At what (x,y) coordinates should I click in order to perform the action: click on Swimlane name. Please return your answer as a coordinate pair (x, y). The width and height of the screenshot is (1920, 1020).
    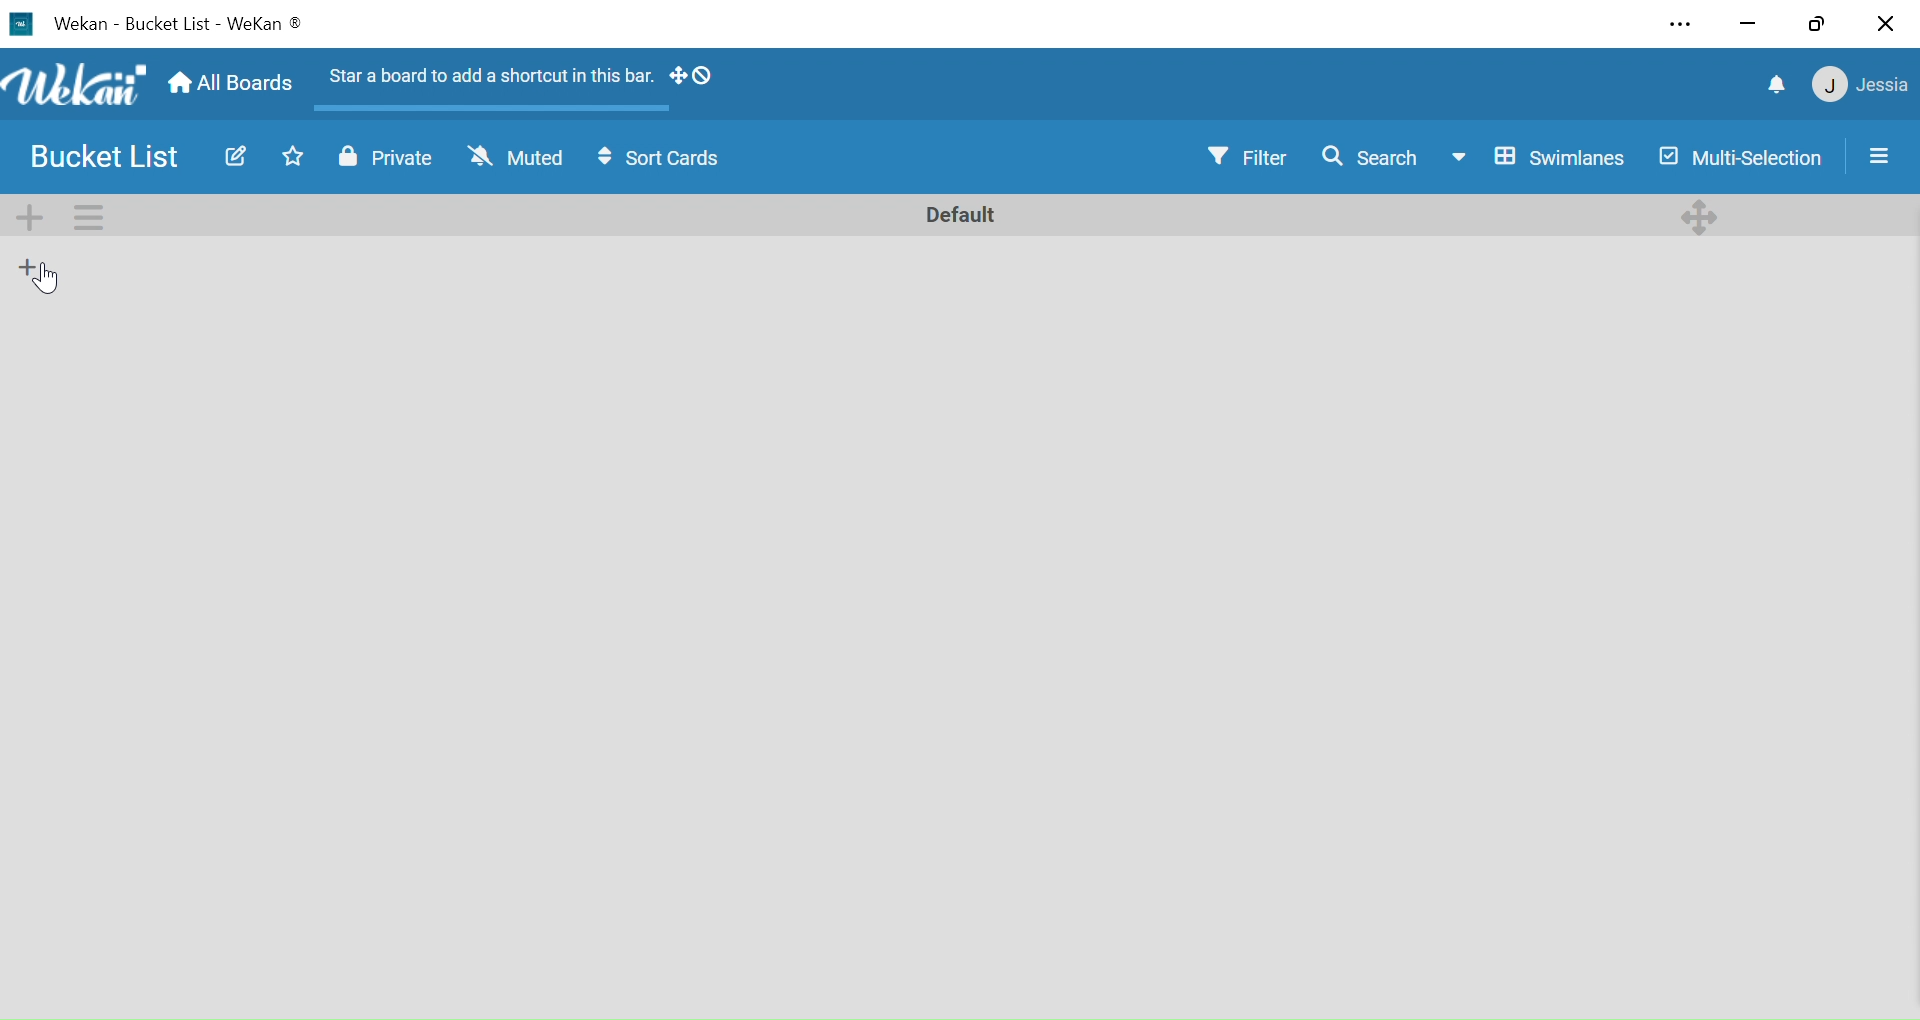
    Looking at the image, I should click on (958, 213).